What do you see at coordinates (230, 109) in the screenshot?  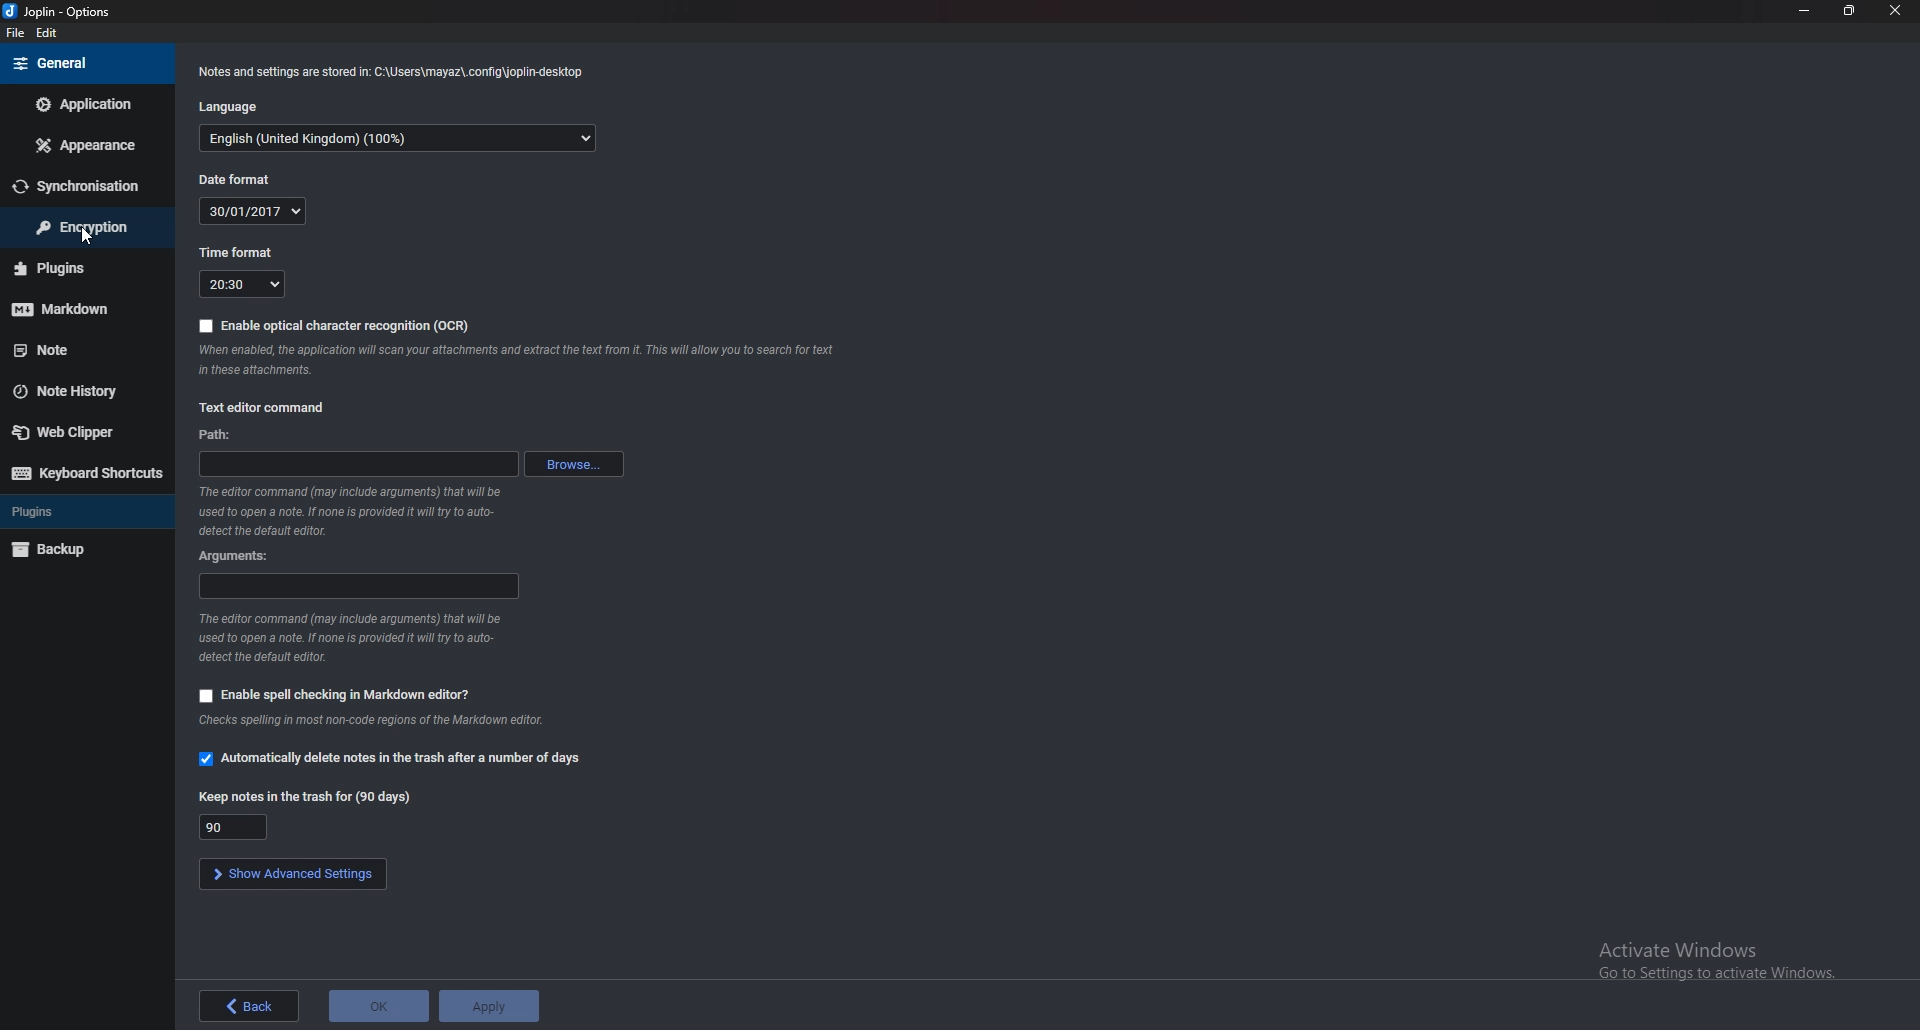 I see `language` at bounding box center [230, 109].